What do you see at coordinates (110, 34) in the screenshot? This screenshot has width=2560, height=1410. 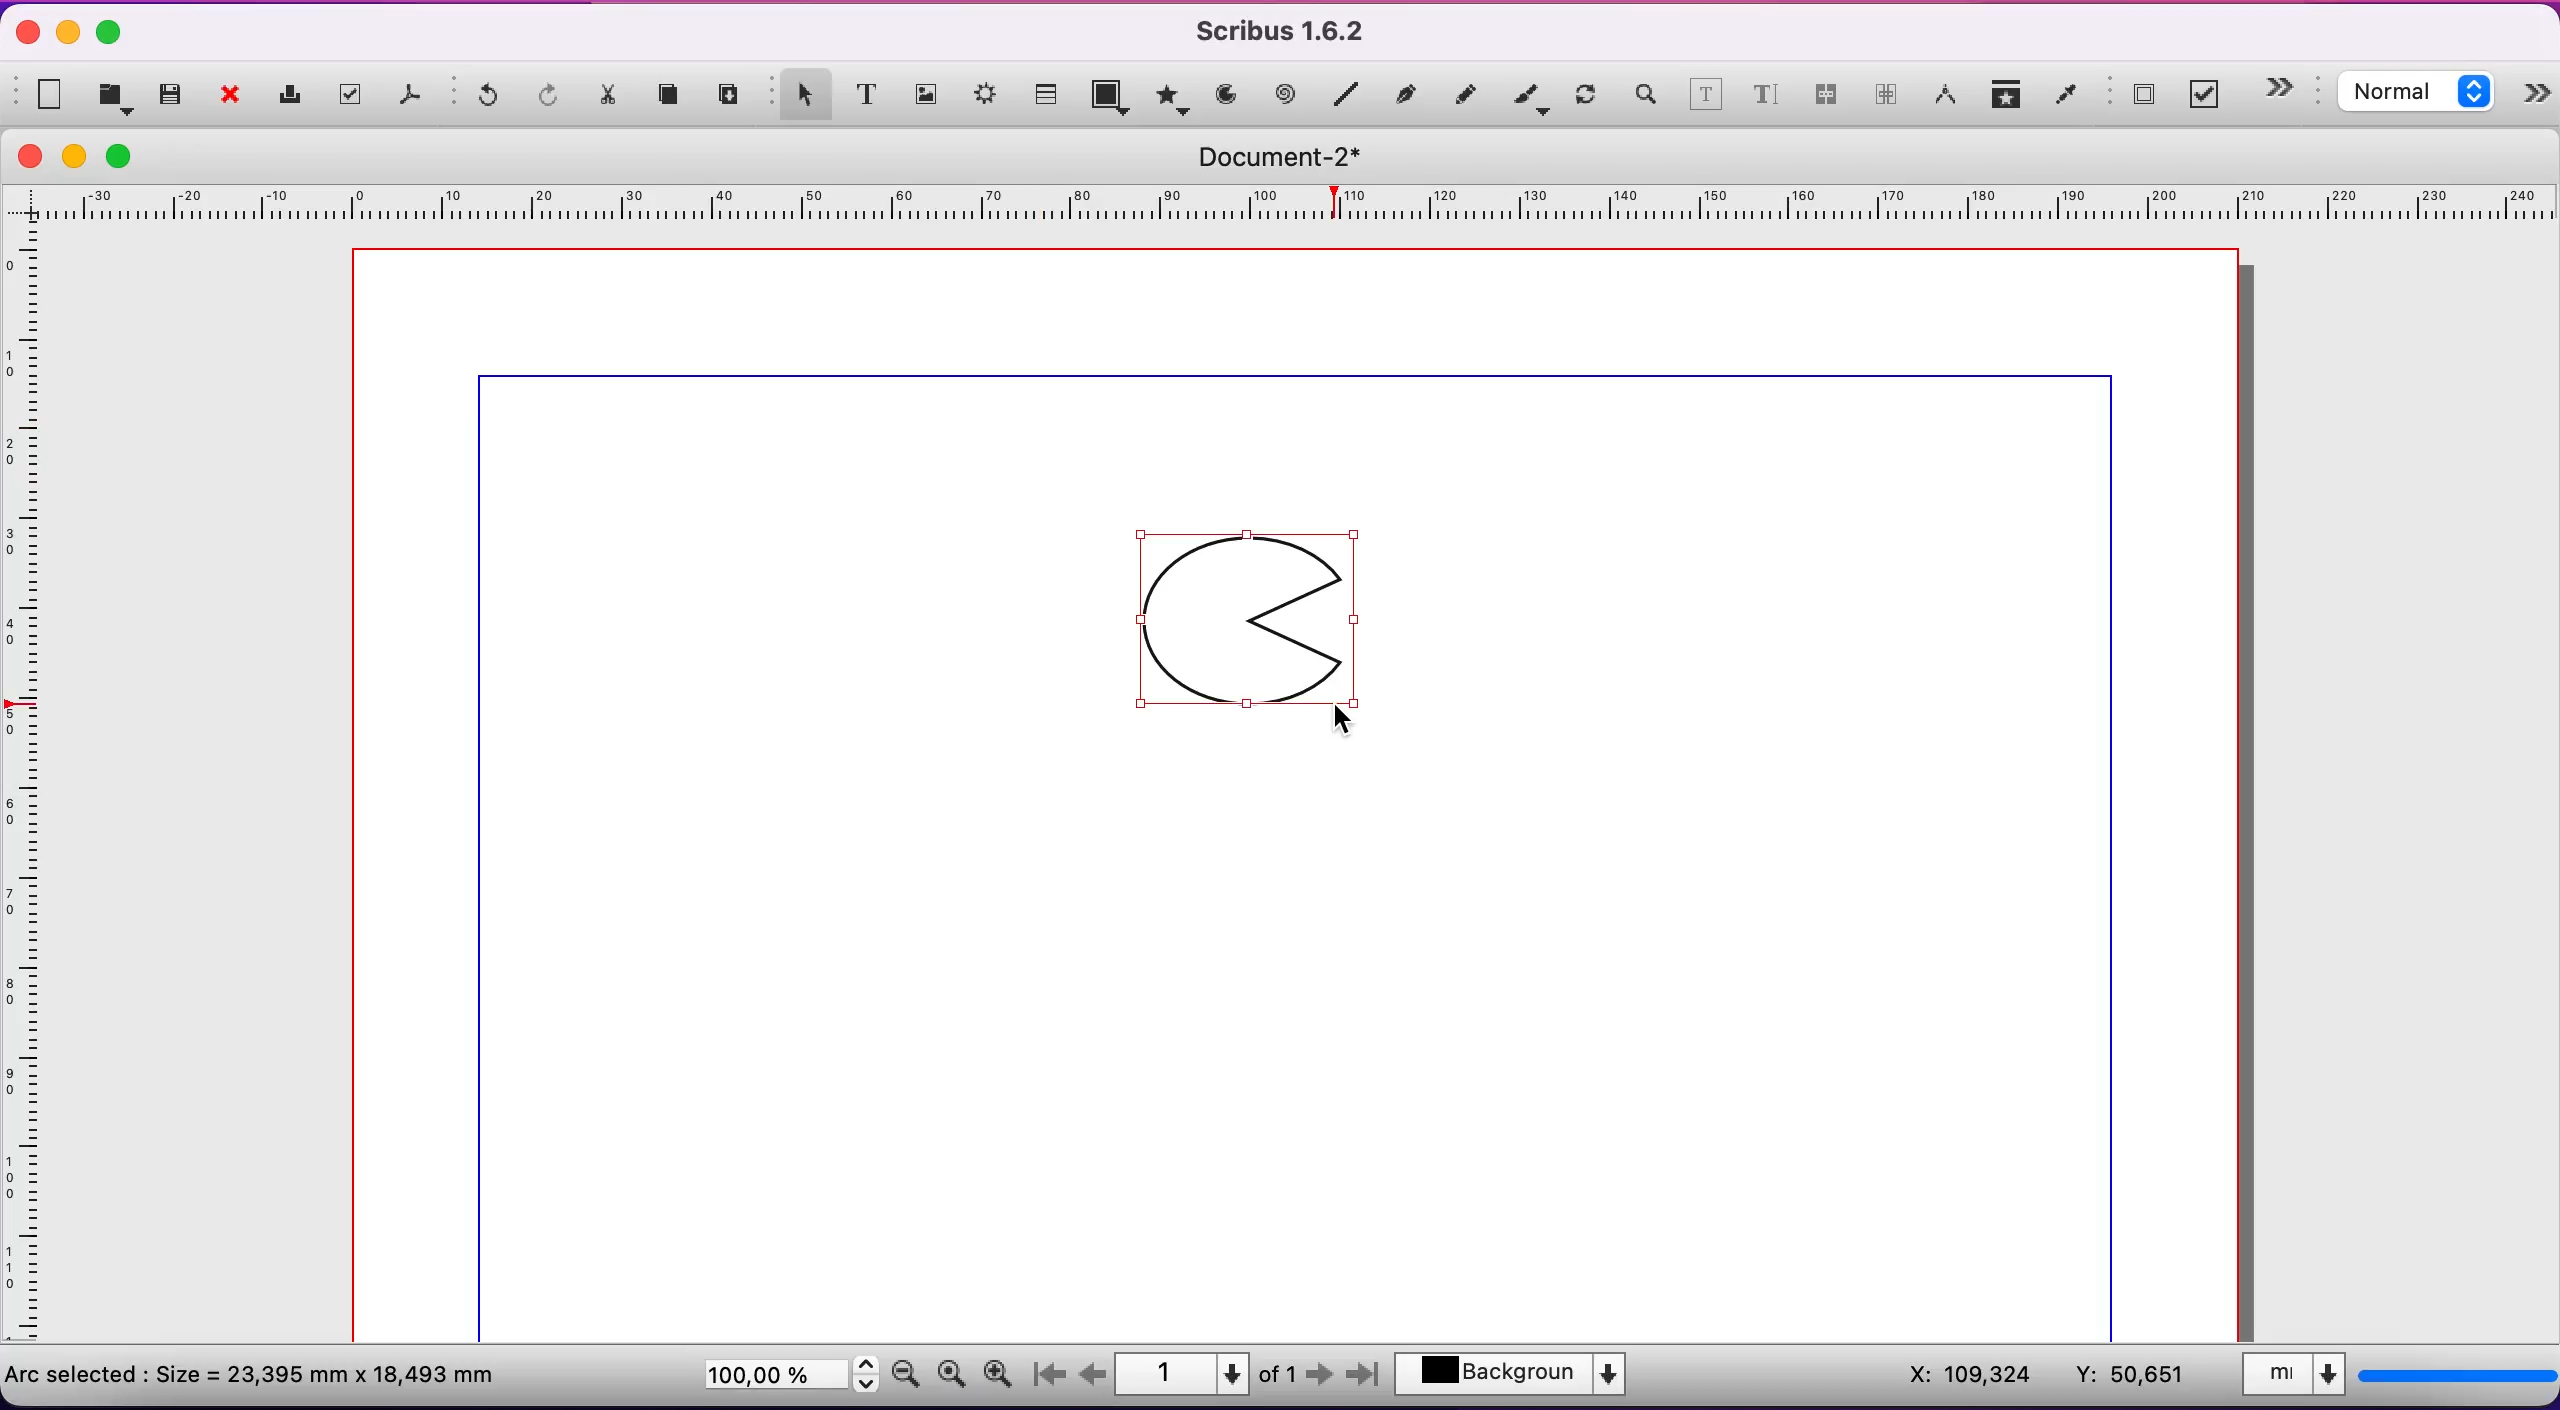 I see `maximize` at bounding box center [110, 34].